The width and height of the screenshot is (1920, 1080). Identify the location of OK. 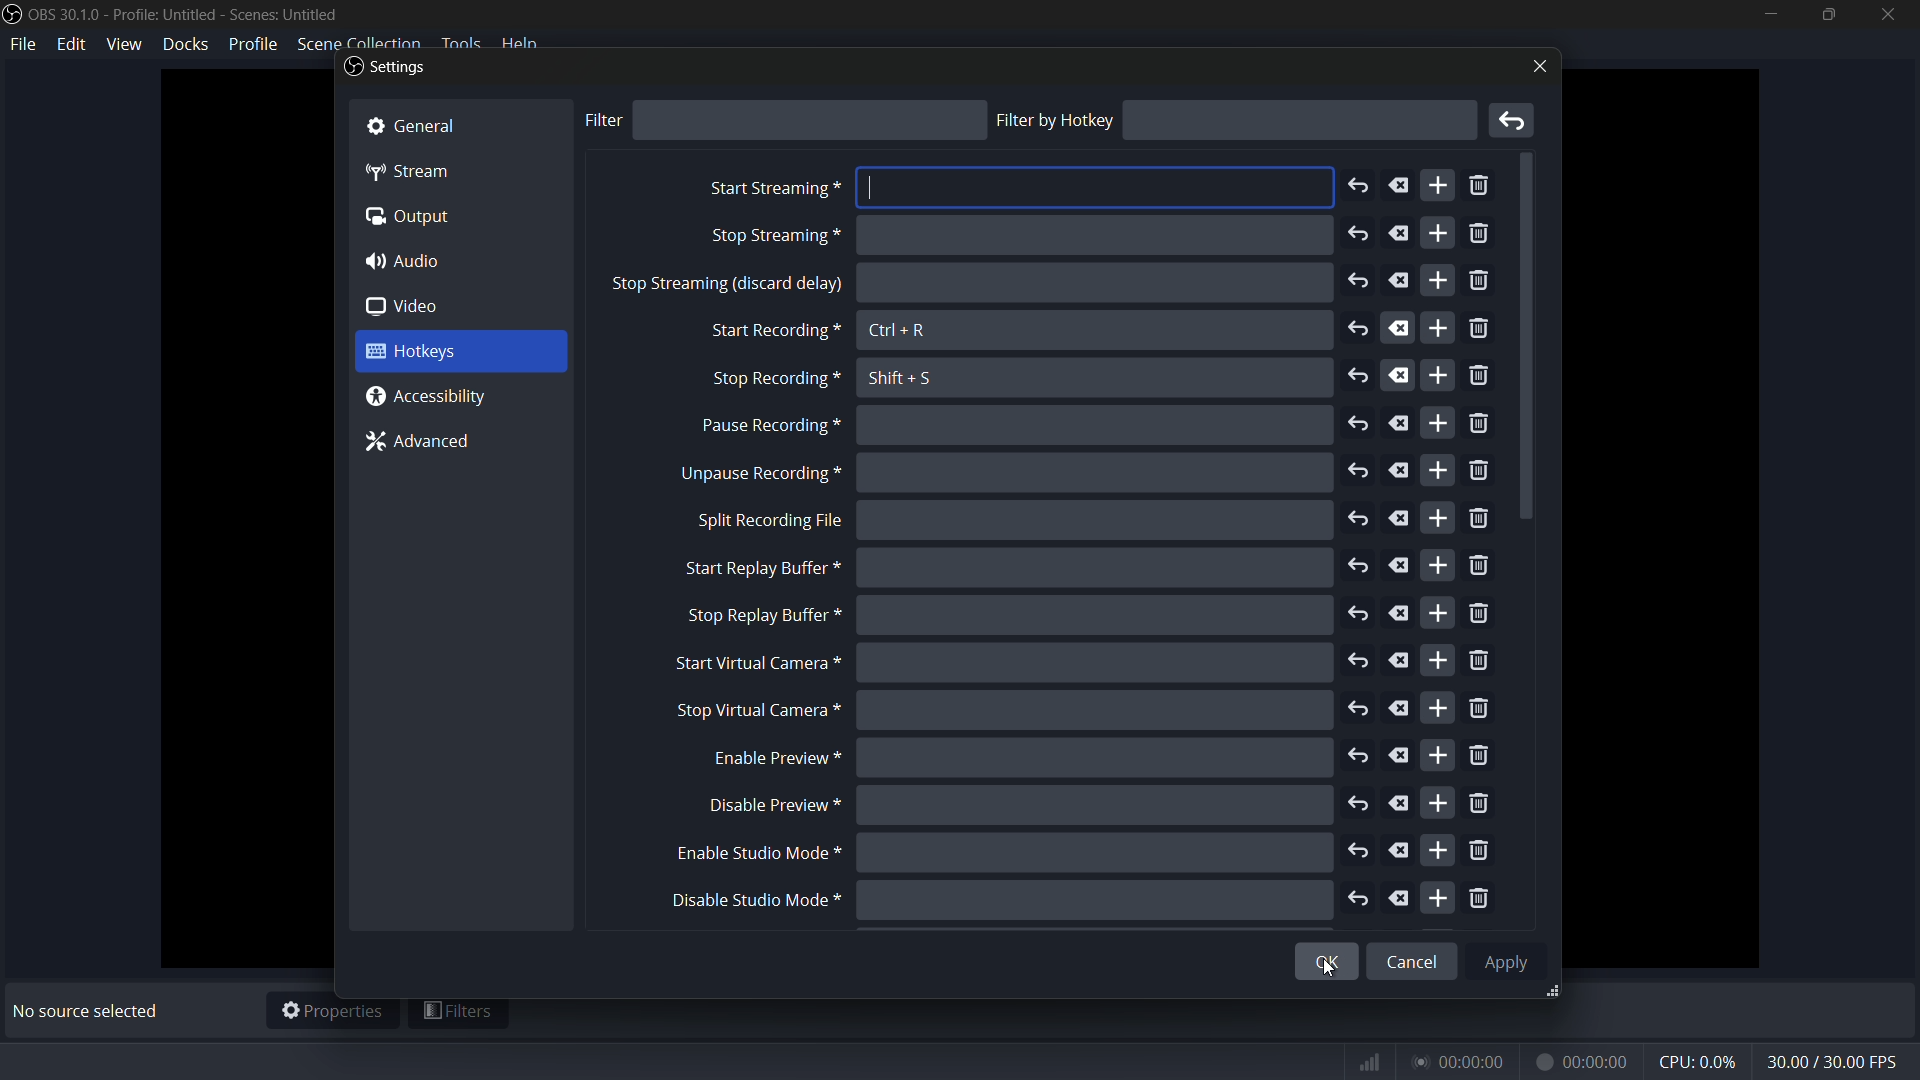
(1324, 962).